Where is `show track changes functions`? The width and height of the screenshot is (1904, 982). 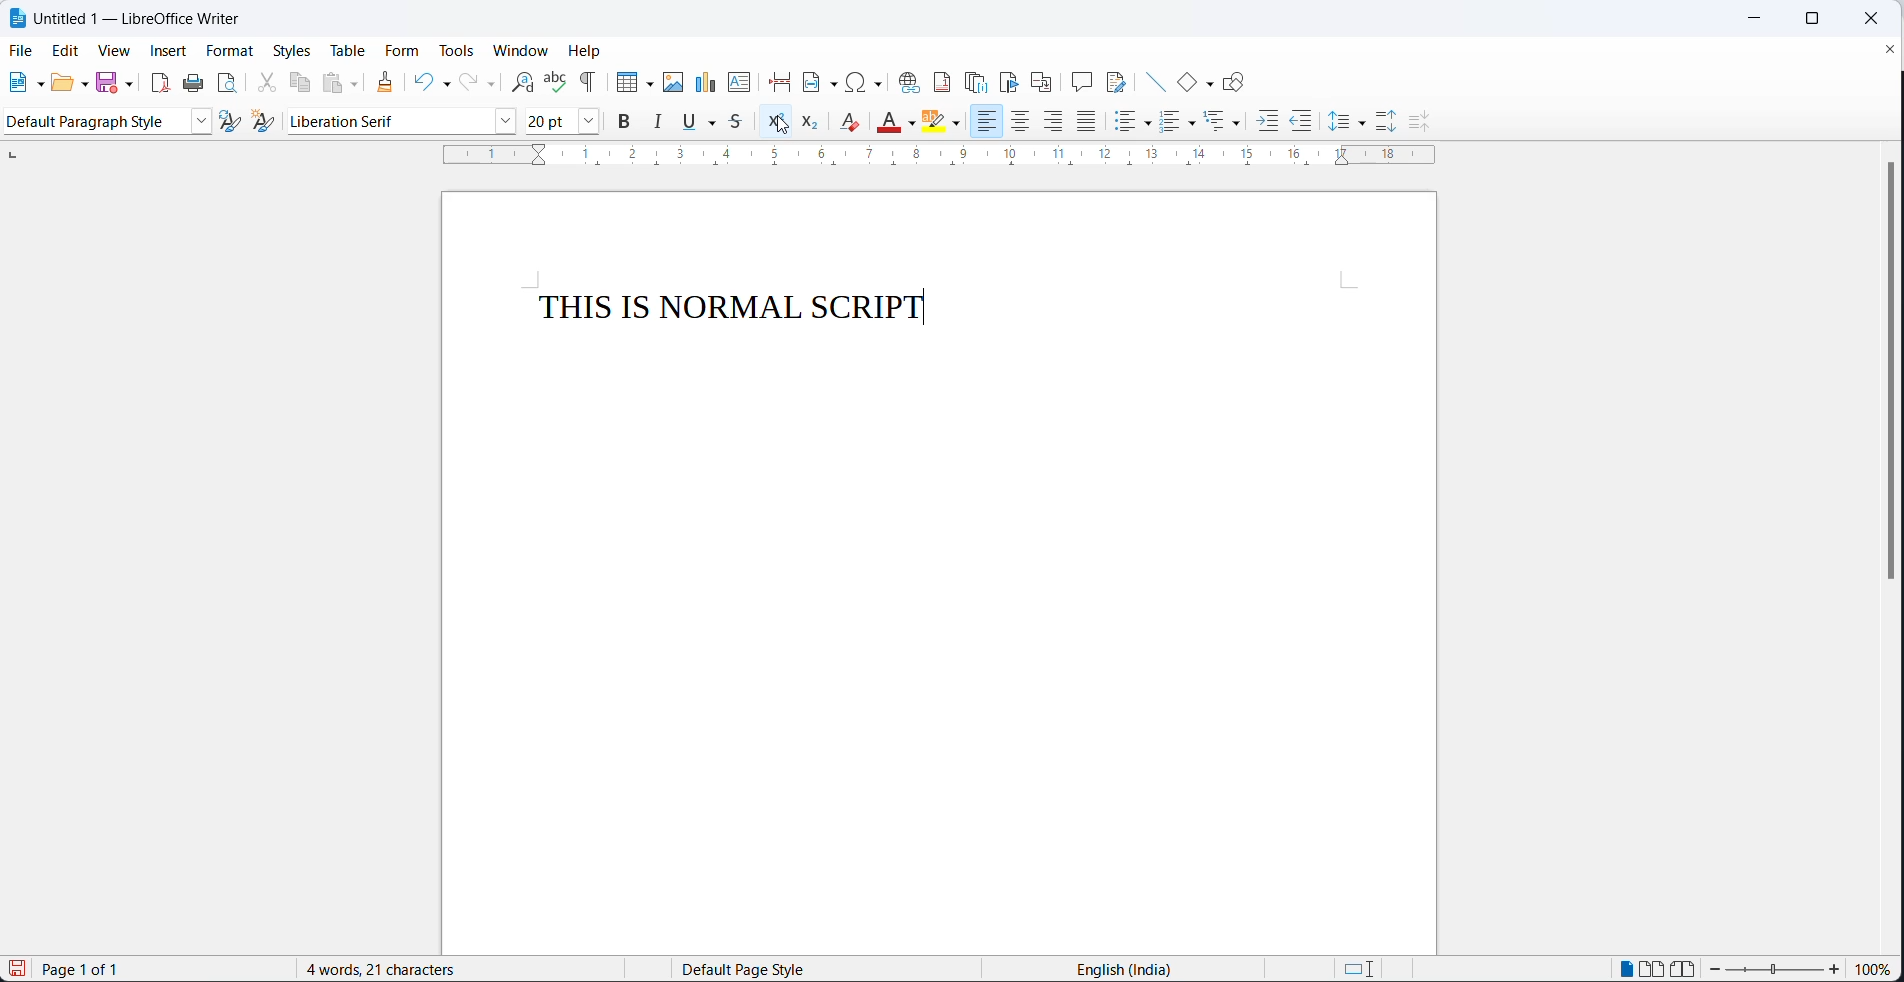 show track changes functions is located at coordinates (1119, 79).